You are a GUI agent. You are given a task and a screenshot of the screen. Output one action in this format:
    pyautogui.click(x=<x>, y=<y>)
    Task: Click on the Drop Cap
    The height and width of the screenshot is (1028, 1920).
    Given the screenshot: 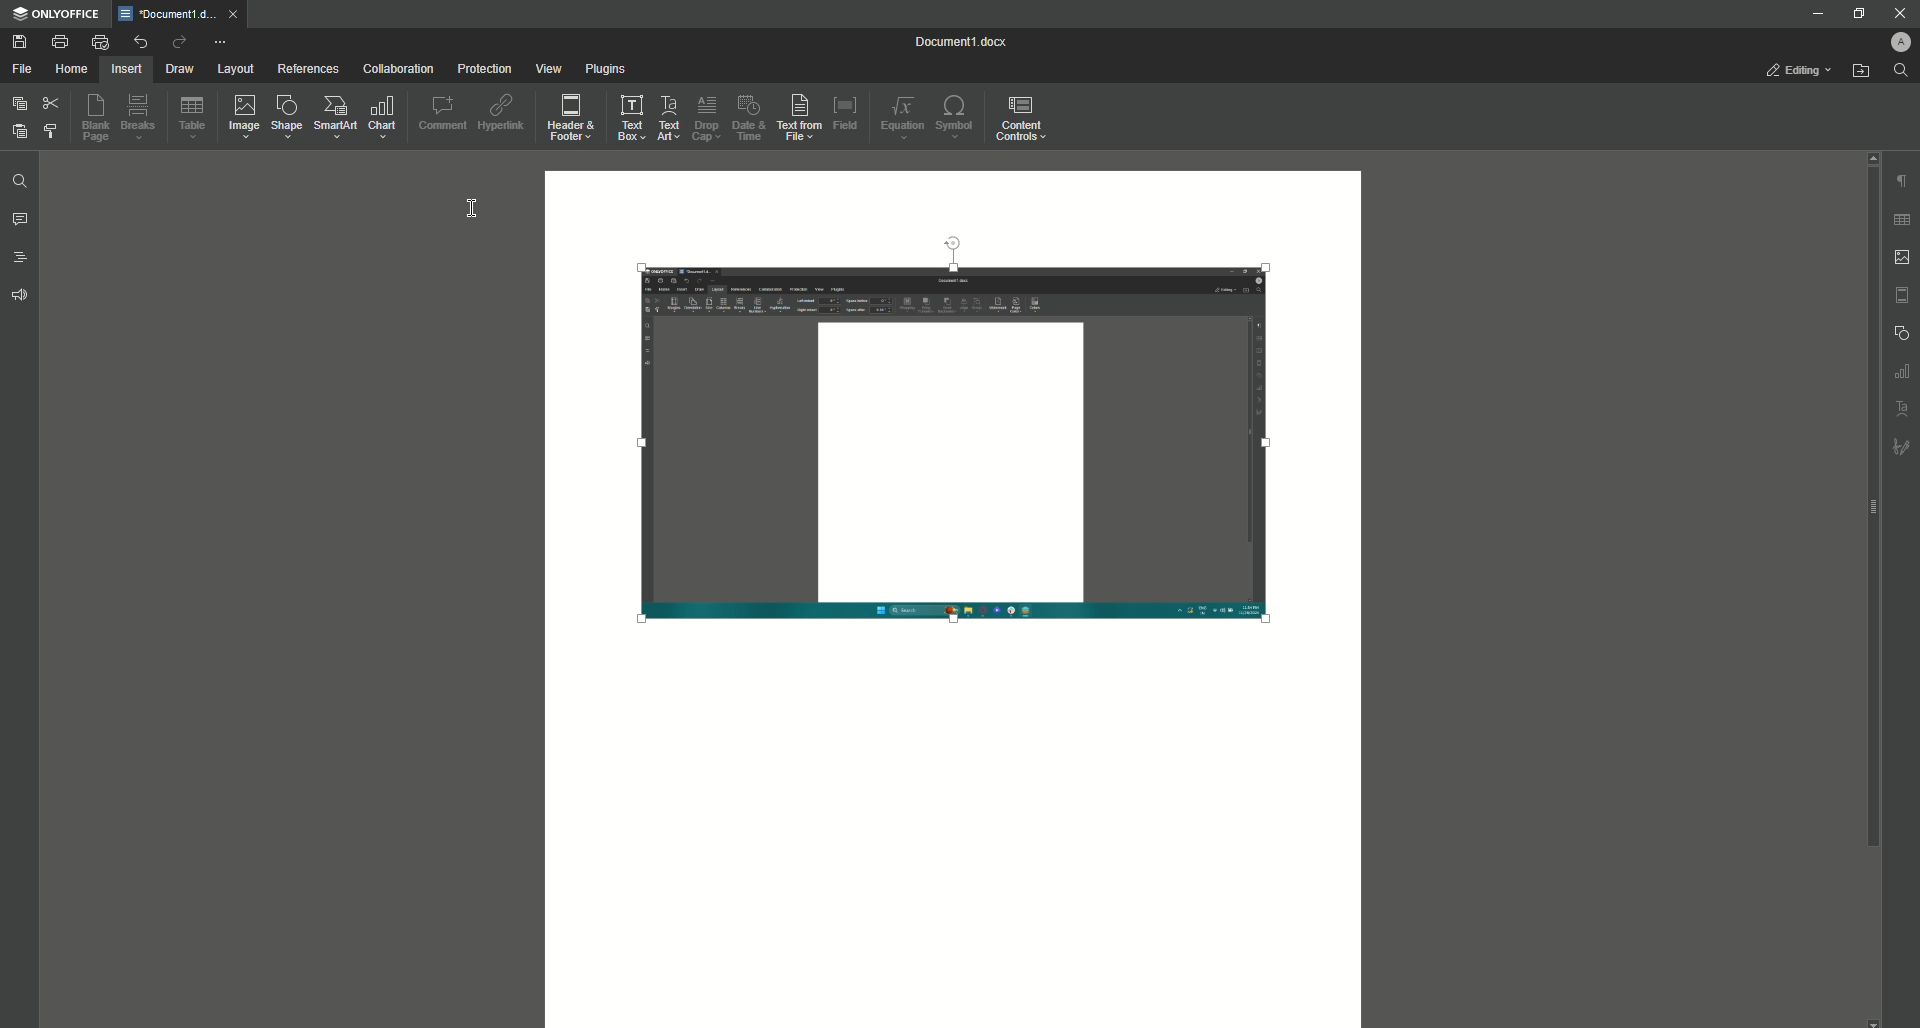 What is the action you would take?
    pyautogui.click(x=706, y=119)
    